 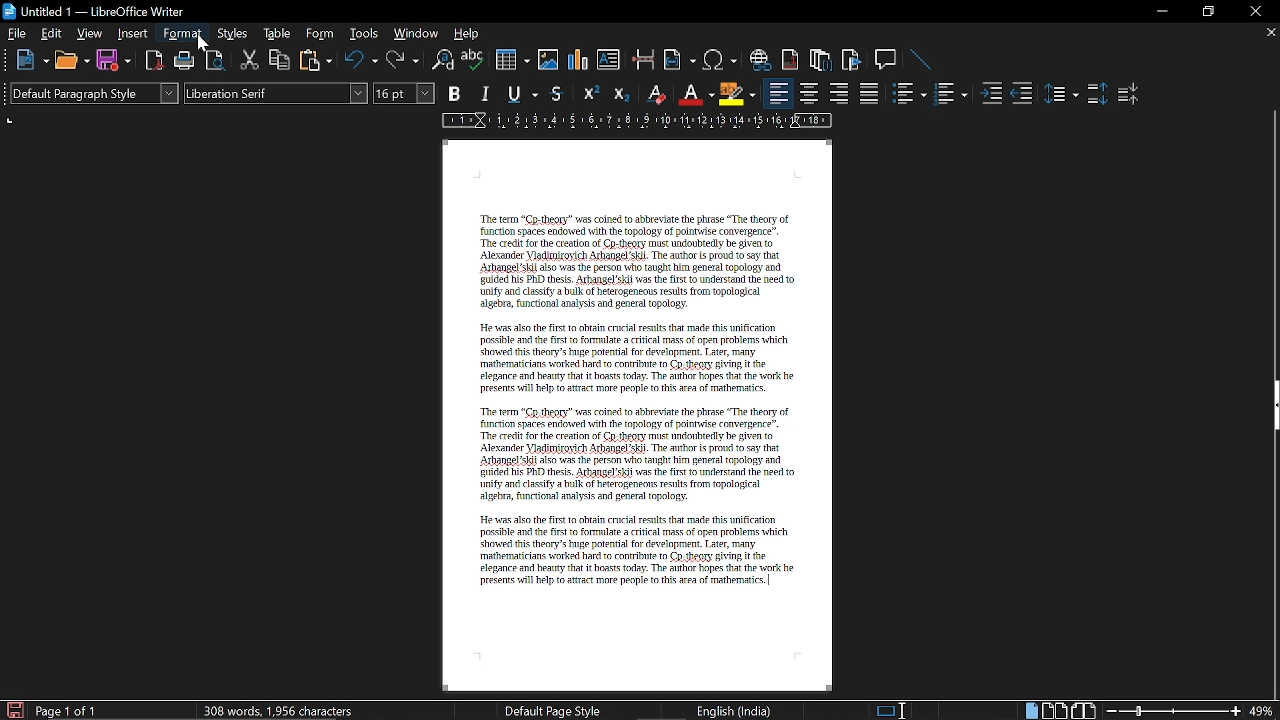 I want to click on cursor, so click(x=202, y=45).